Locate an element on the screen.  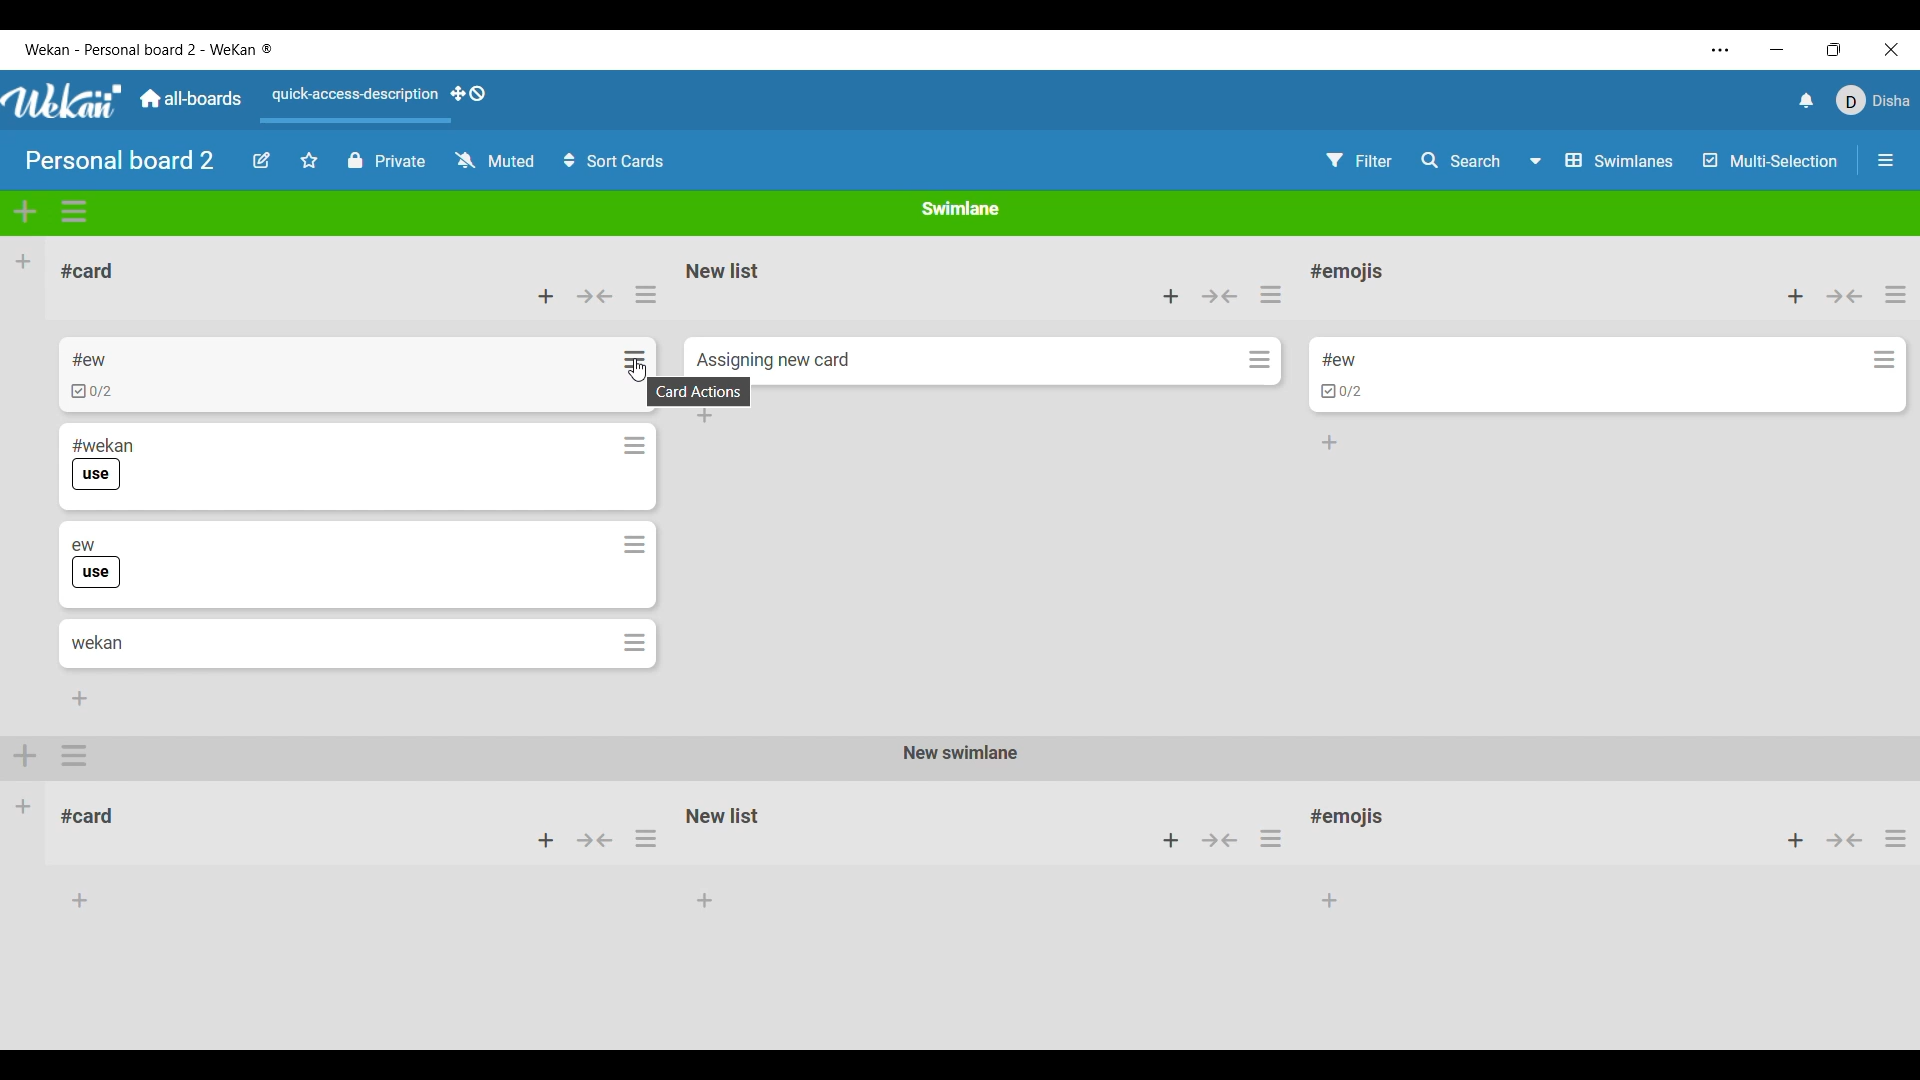
Card actions is located at coordinates (1260, 359).